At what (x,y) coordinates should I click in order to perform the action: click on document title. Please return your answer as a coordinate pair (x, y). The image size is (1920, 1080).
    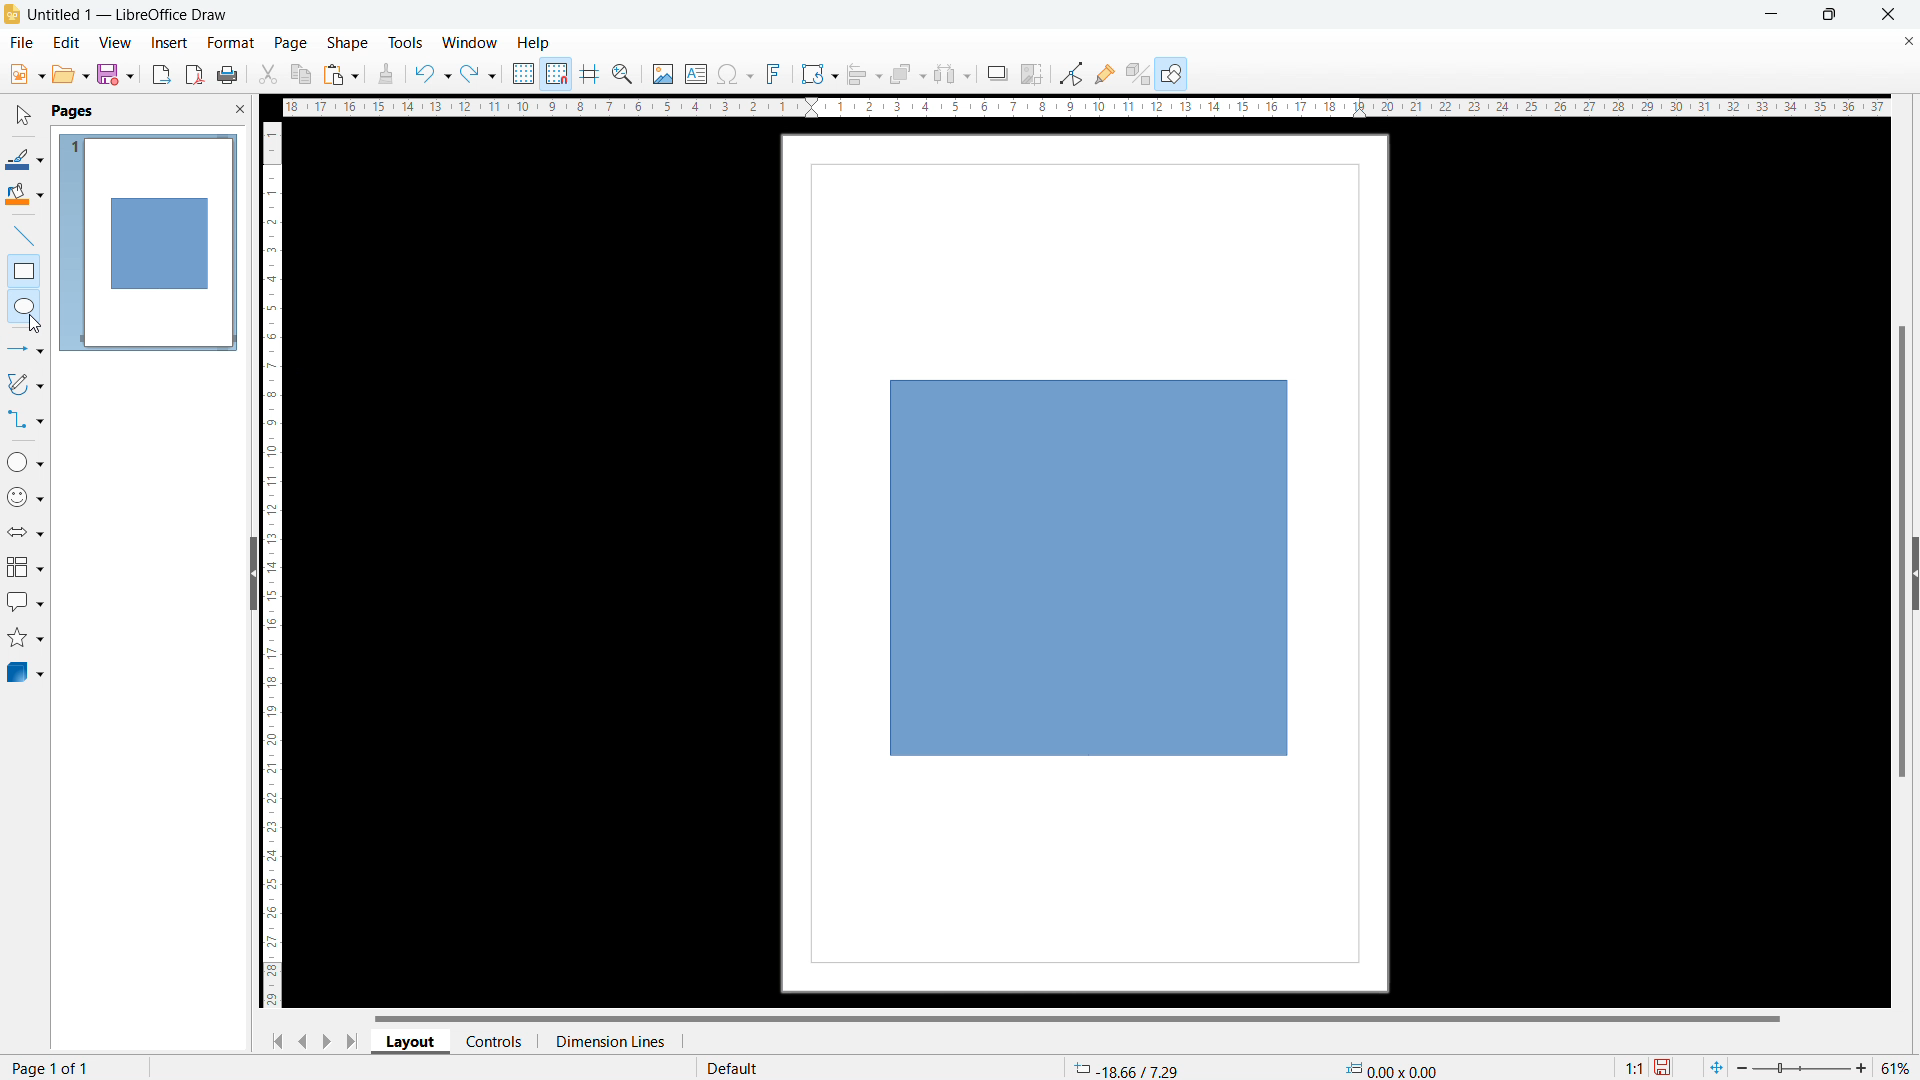
    Looking at the image, I should click on (132, 14).